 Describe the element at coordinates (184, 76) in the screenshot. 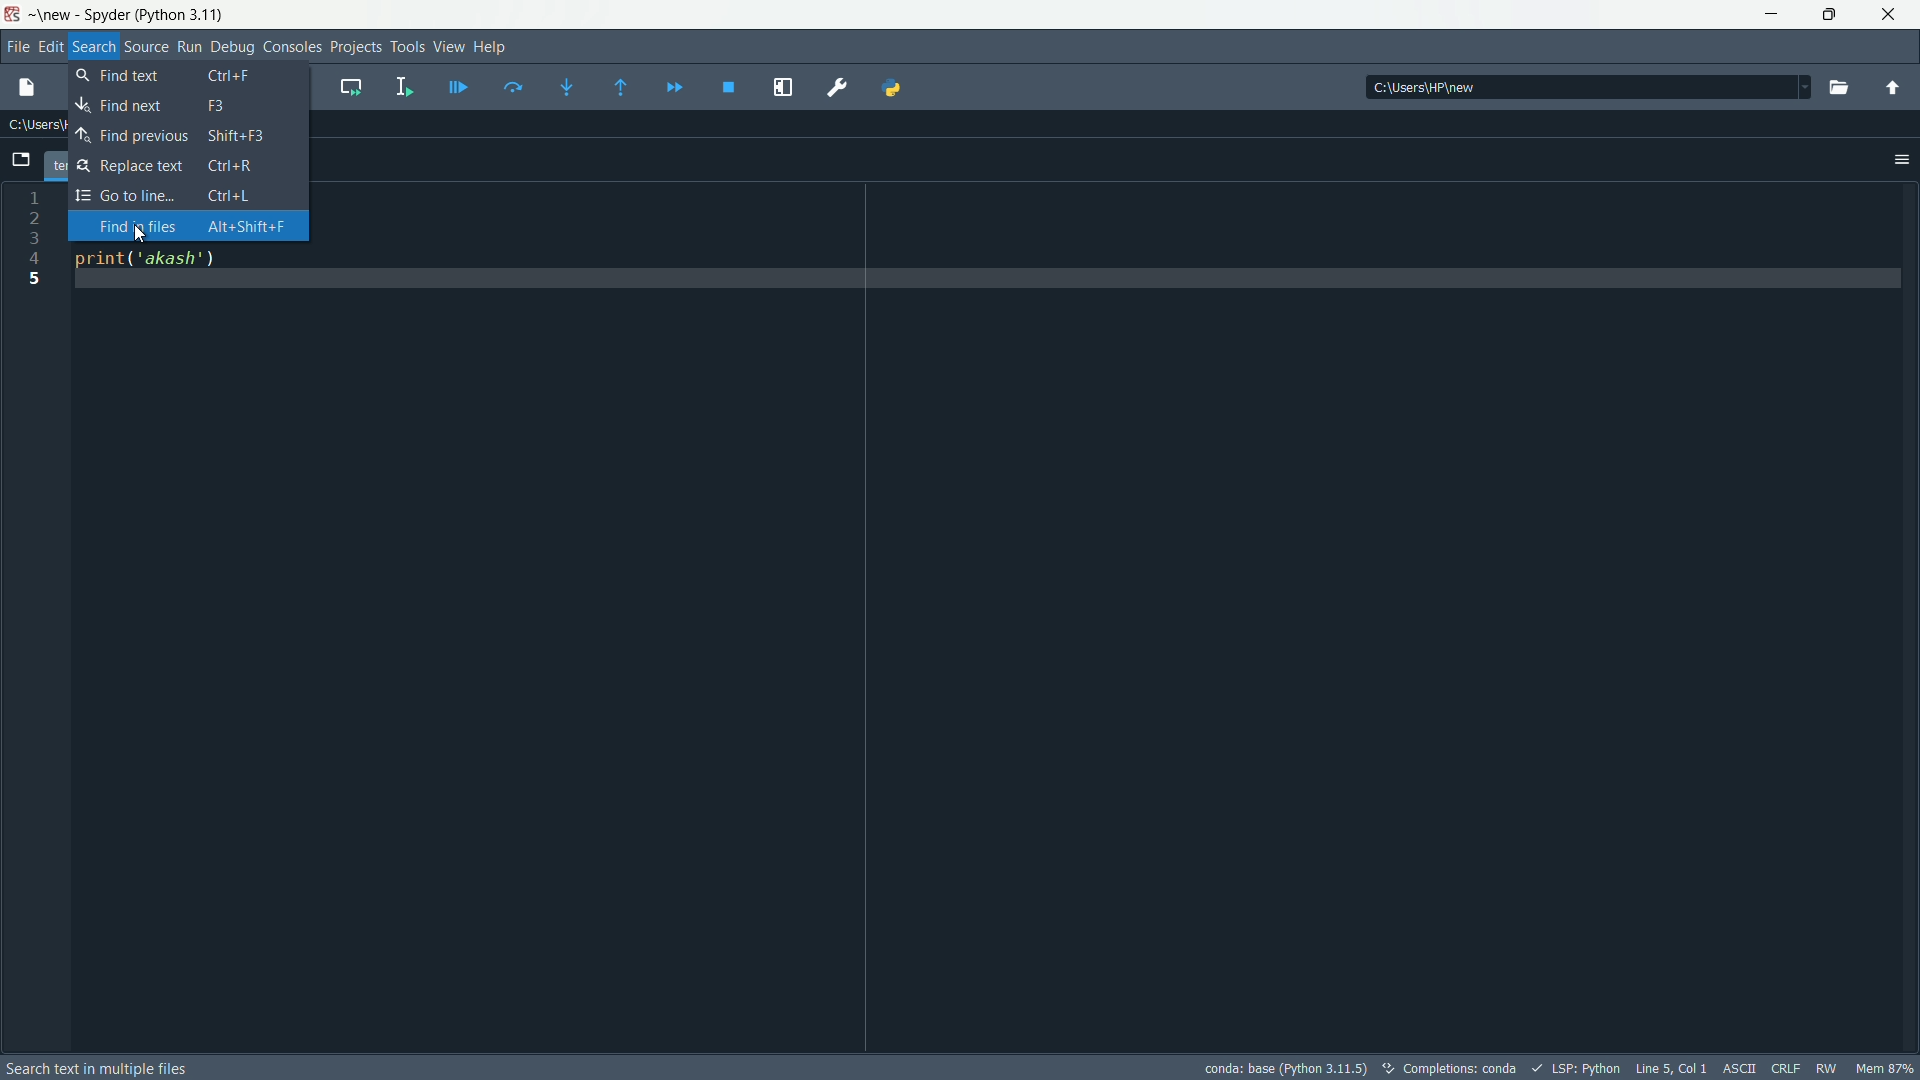

I see `find text` at that location.